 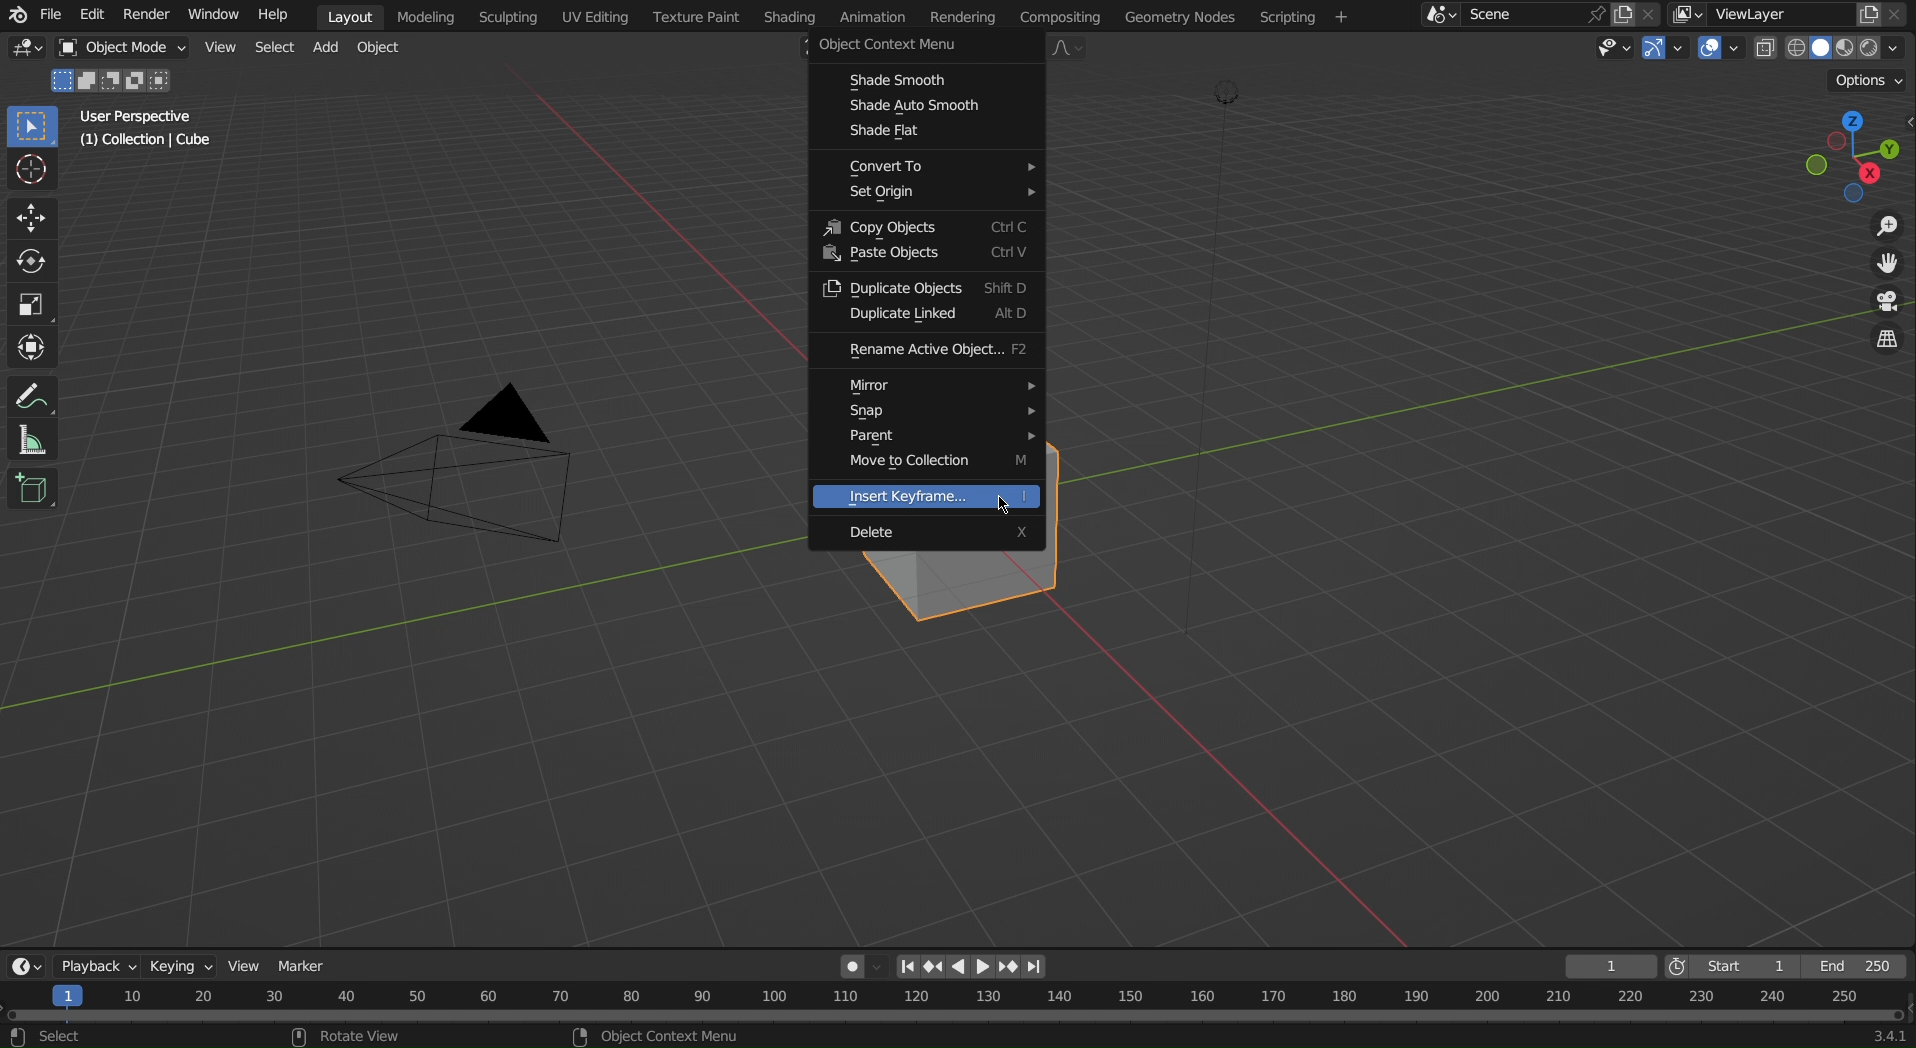 What do you see at coordinates (1624, 14) in the screenshot?
I see `copy` at bounding box center [1624, 14].